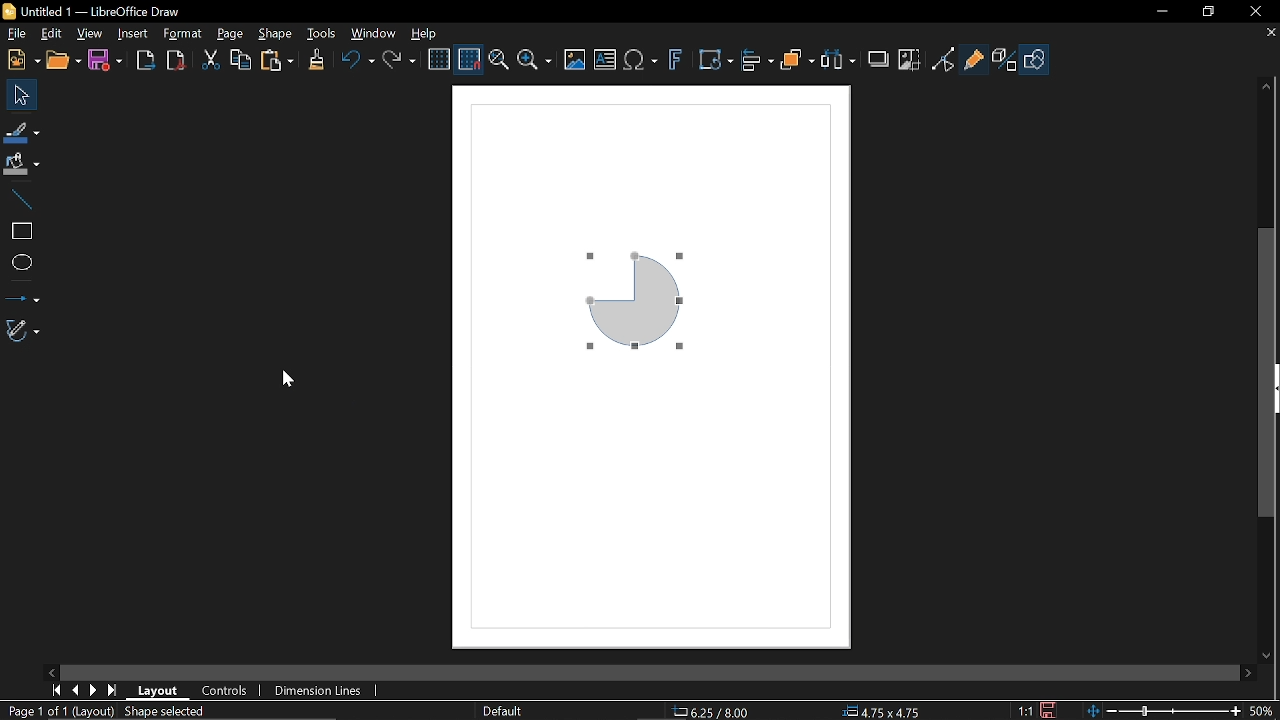 Image resolution: width=1280 pixels, height=720 pixels. Describe the element at coordinates (241, 61) in the screenshot. I see `Copy` at that location.